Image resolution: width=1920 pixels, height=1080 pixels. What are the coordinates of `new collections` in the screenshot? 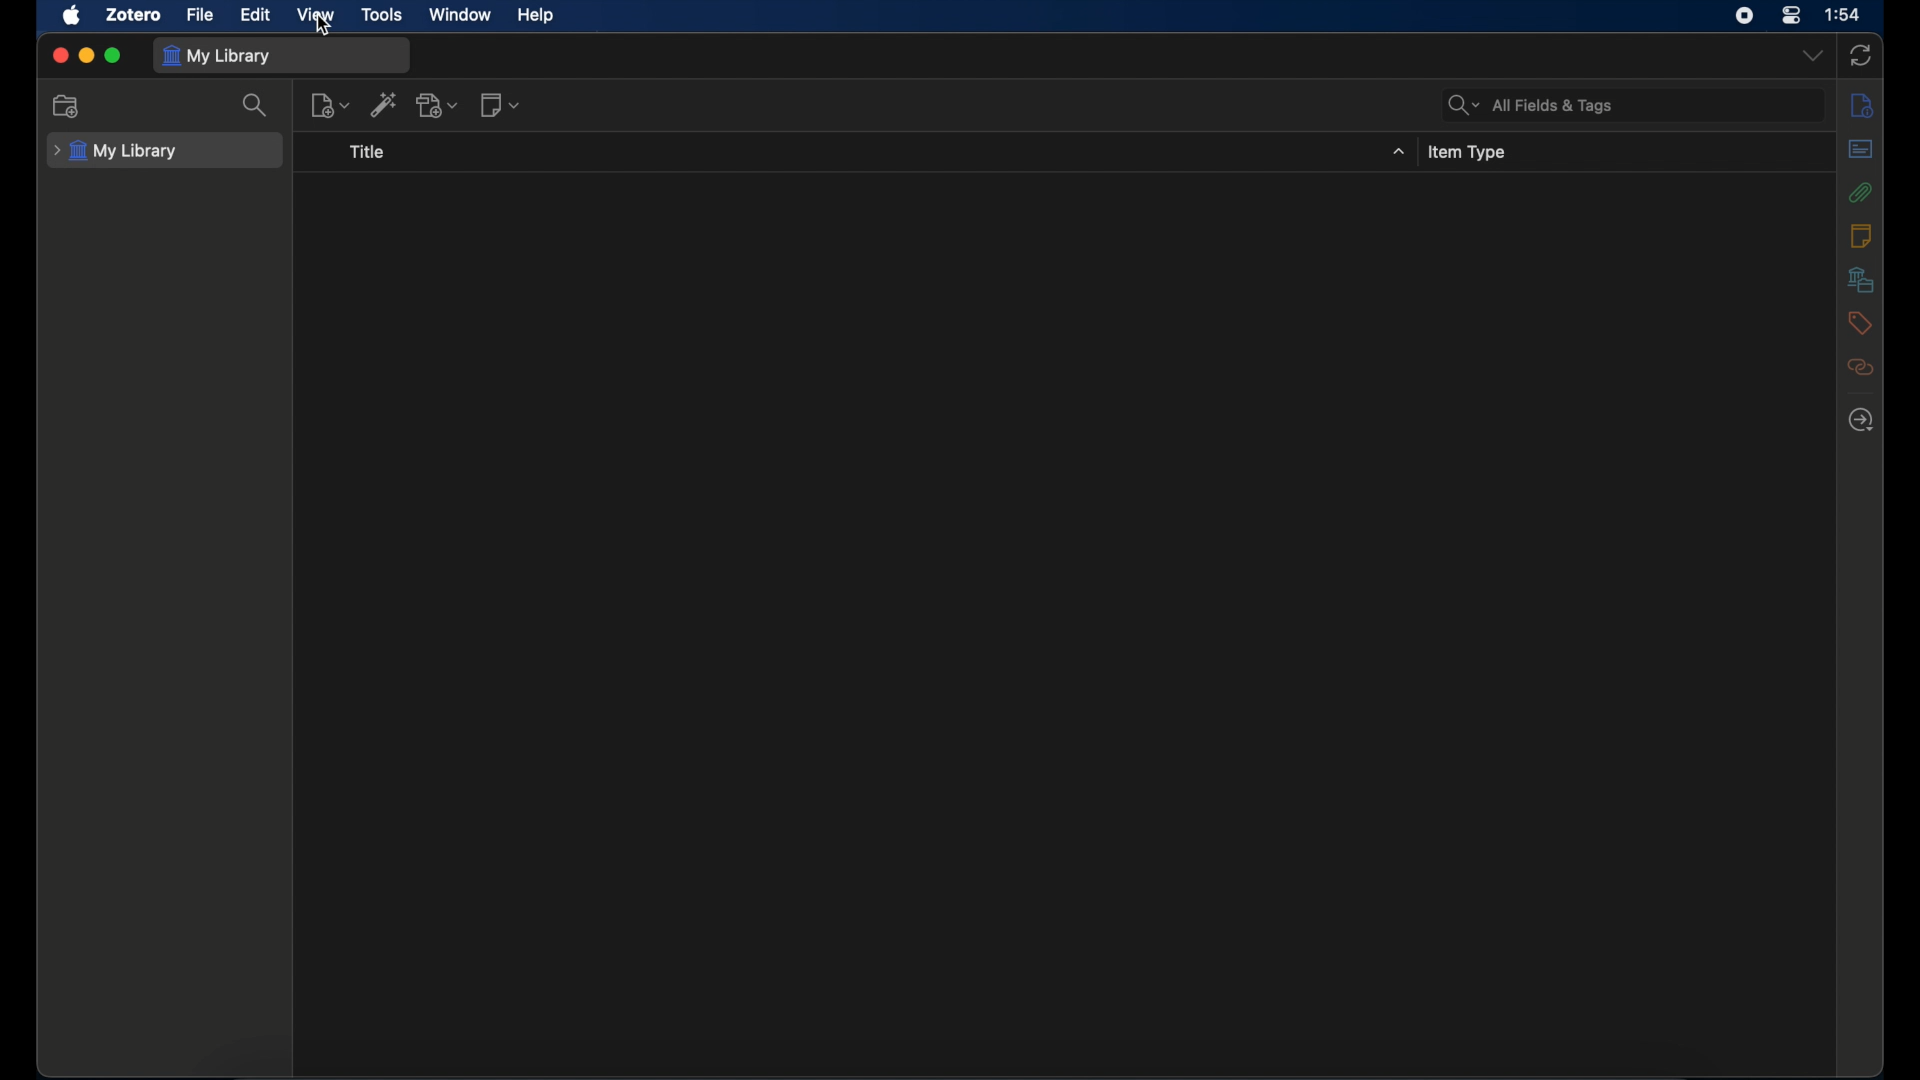 It's located at (68, 105).